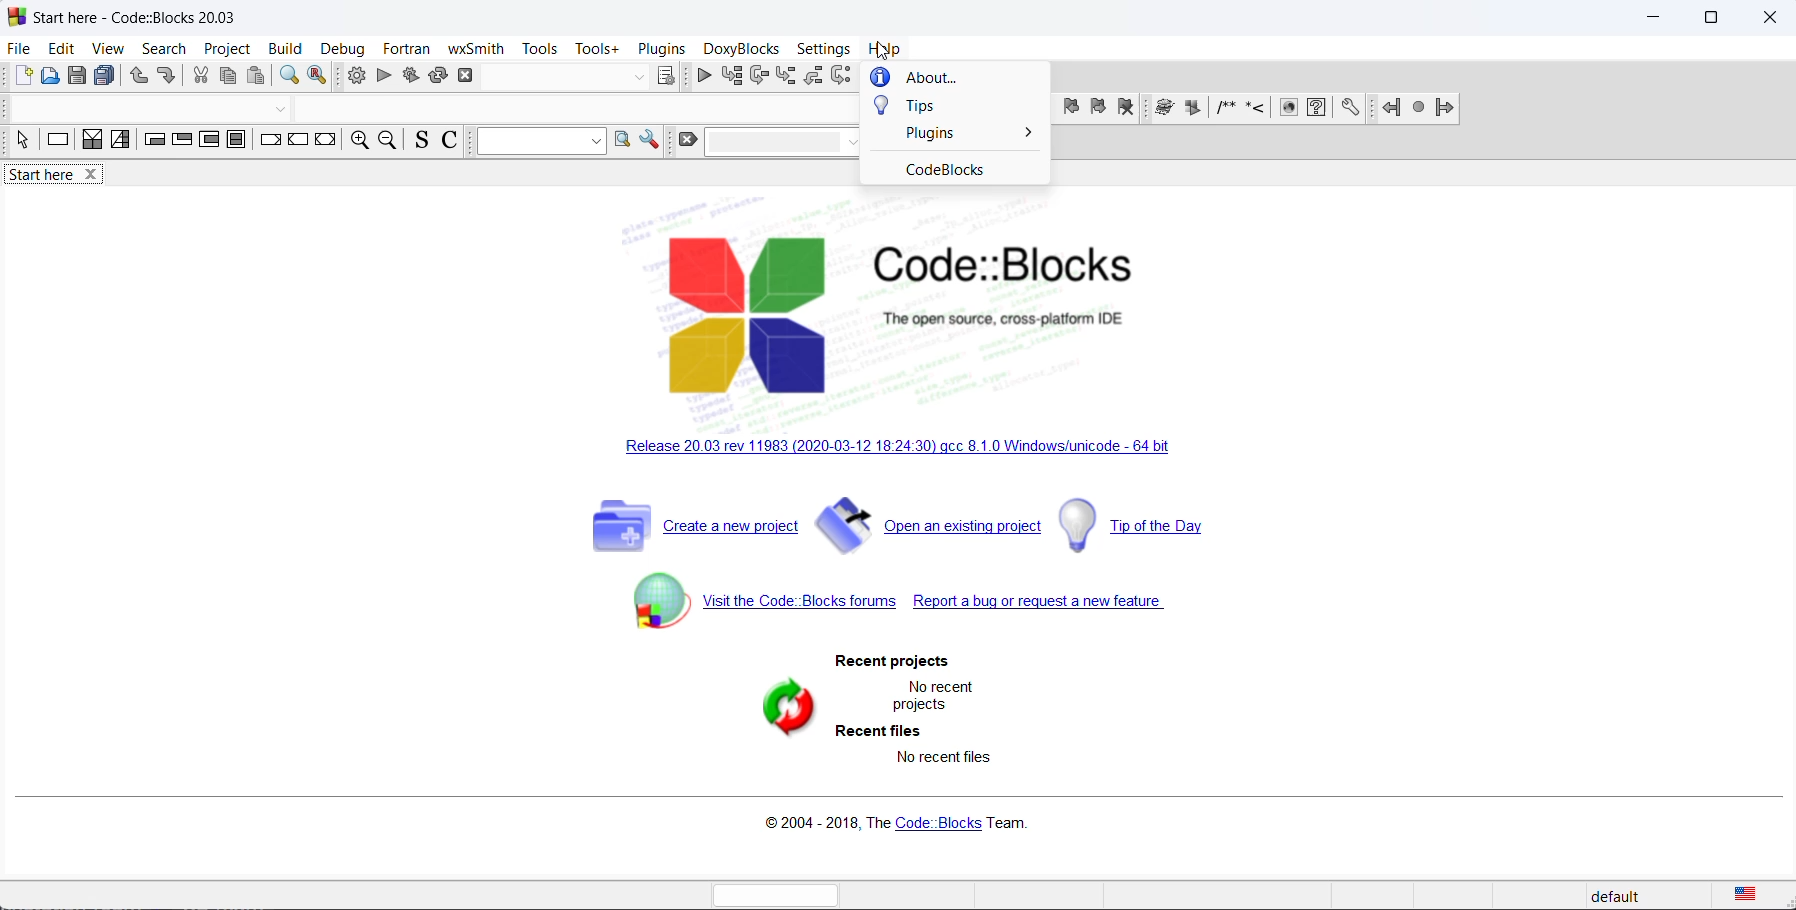 The width and height of the screenshot is (1796, 910). What do you see at coordinates (283, 50) in the screenshot?
I see `build` at bounding box center [283, 50].